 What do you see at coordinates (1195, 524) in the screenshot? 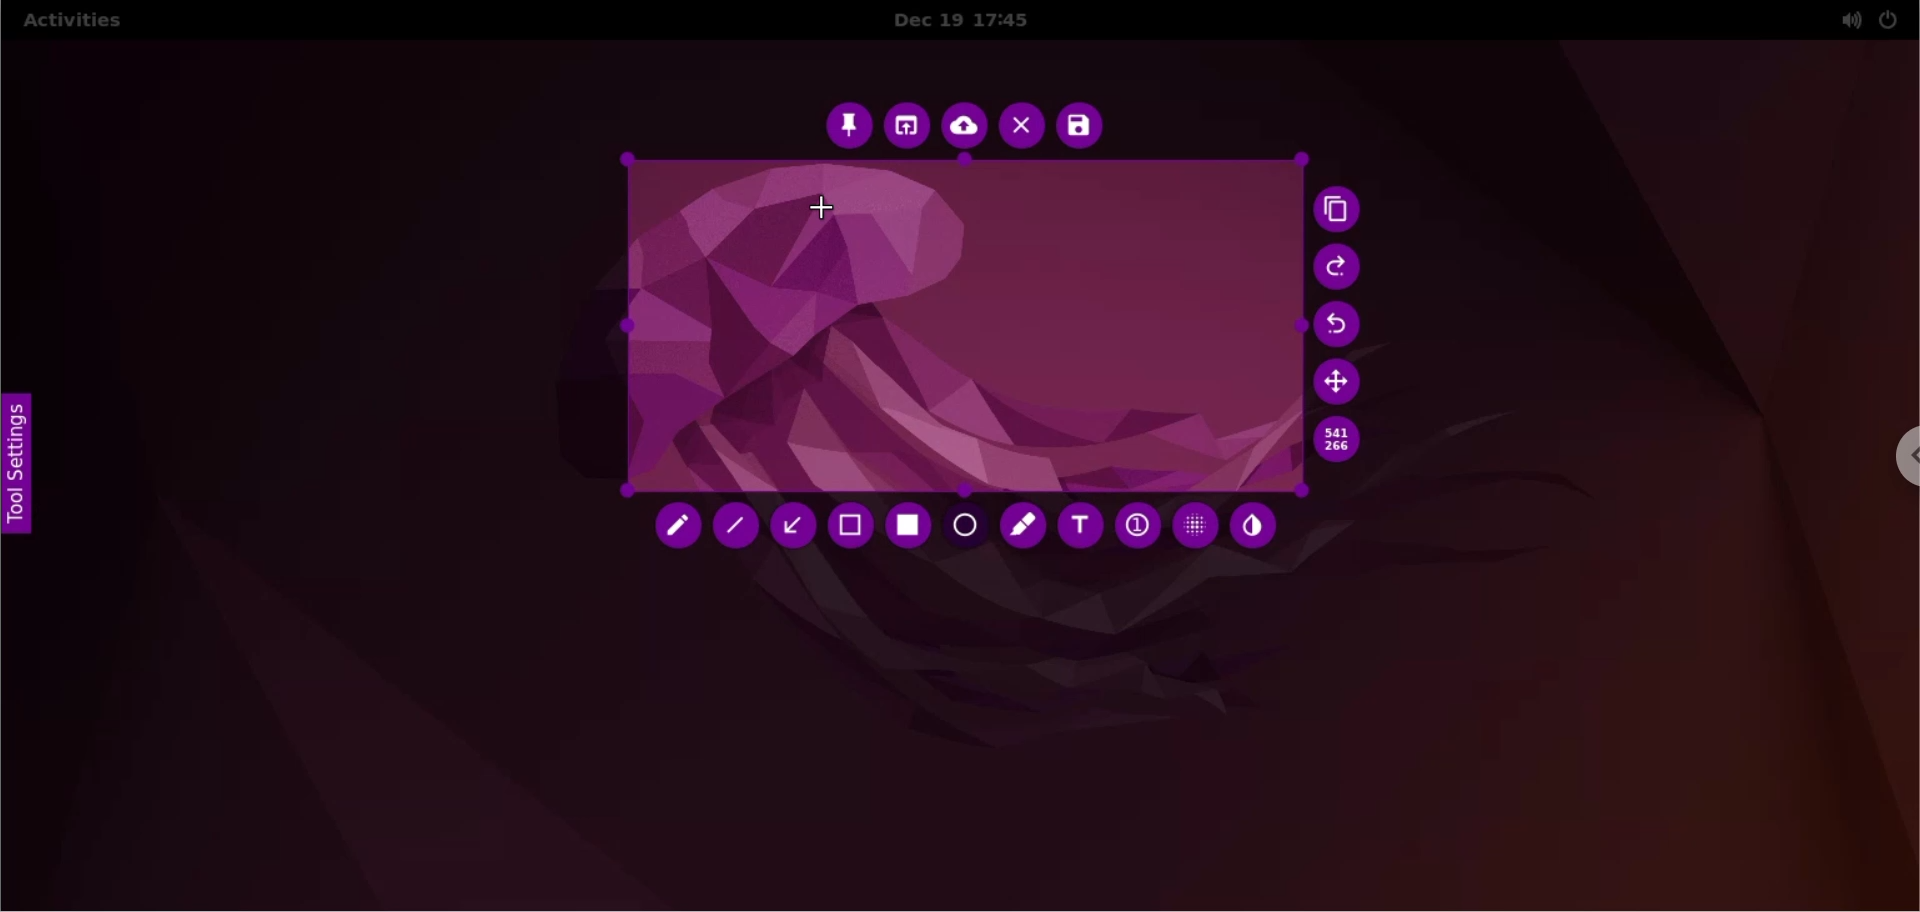
I see `pixelette` at bounding box center [1195, 524].